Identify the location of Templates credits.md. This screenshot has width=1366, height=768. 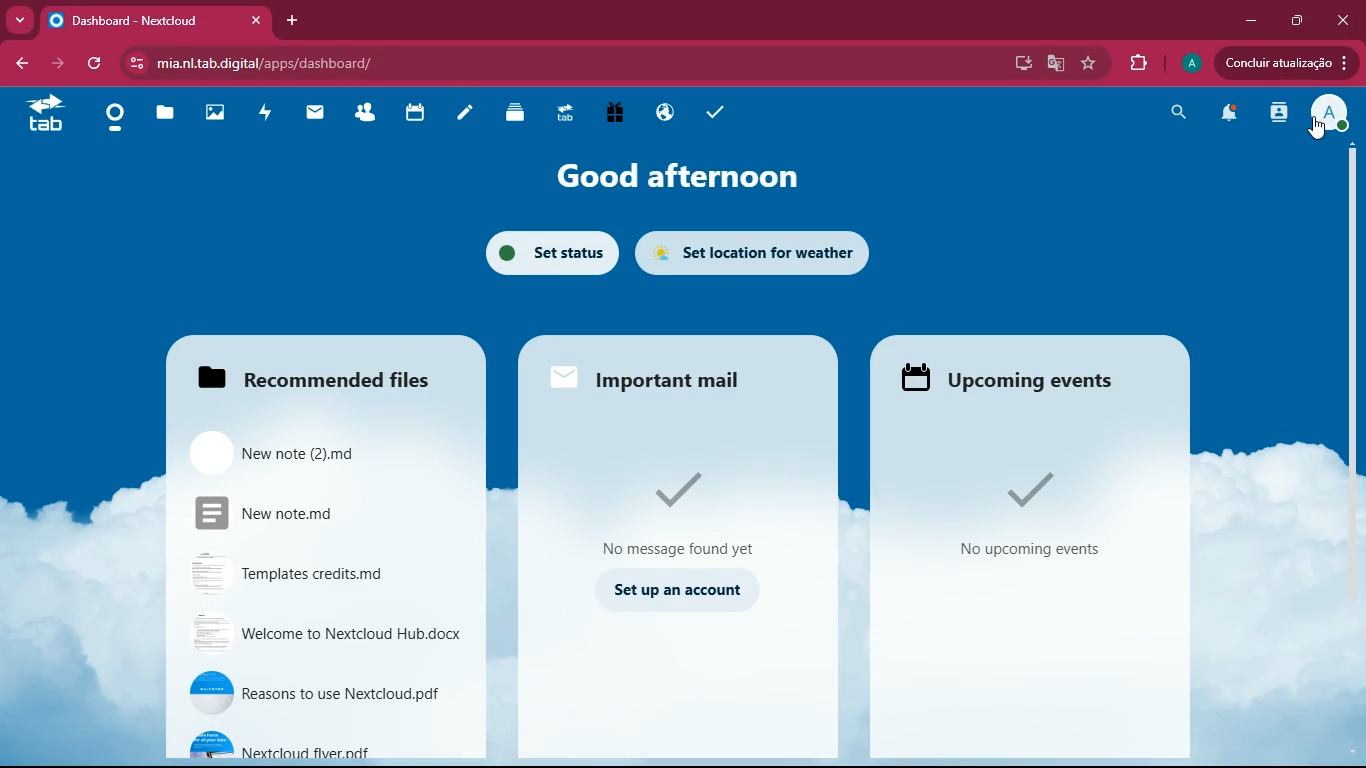
(320, 572).